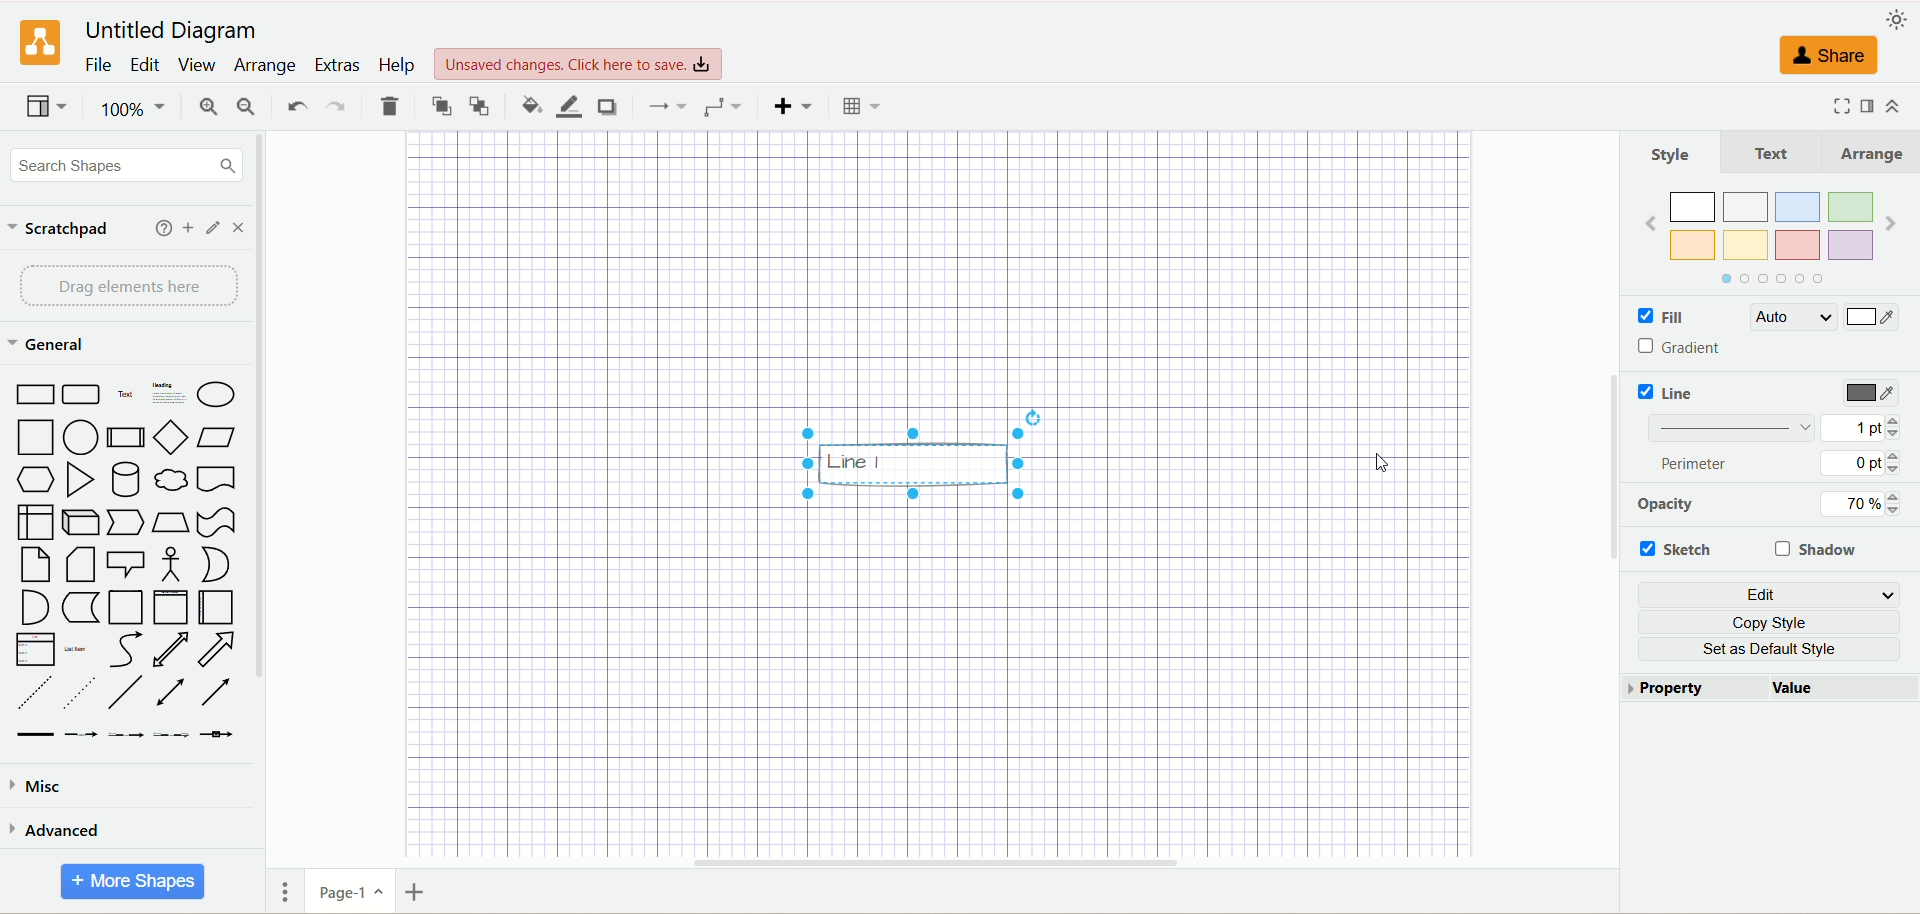 The width and height of the screenshot is (1920, 914). What do you see at coordinates (171, 477) in the screenshot?
I see `Cloud` at bounding box center [171, 477].